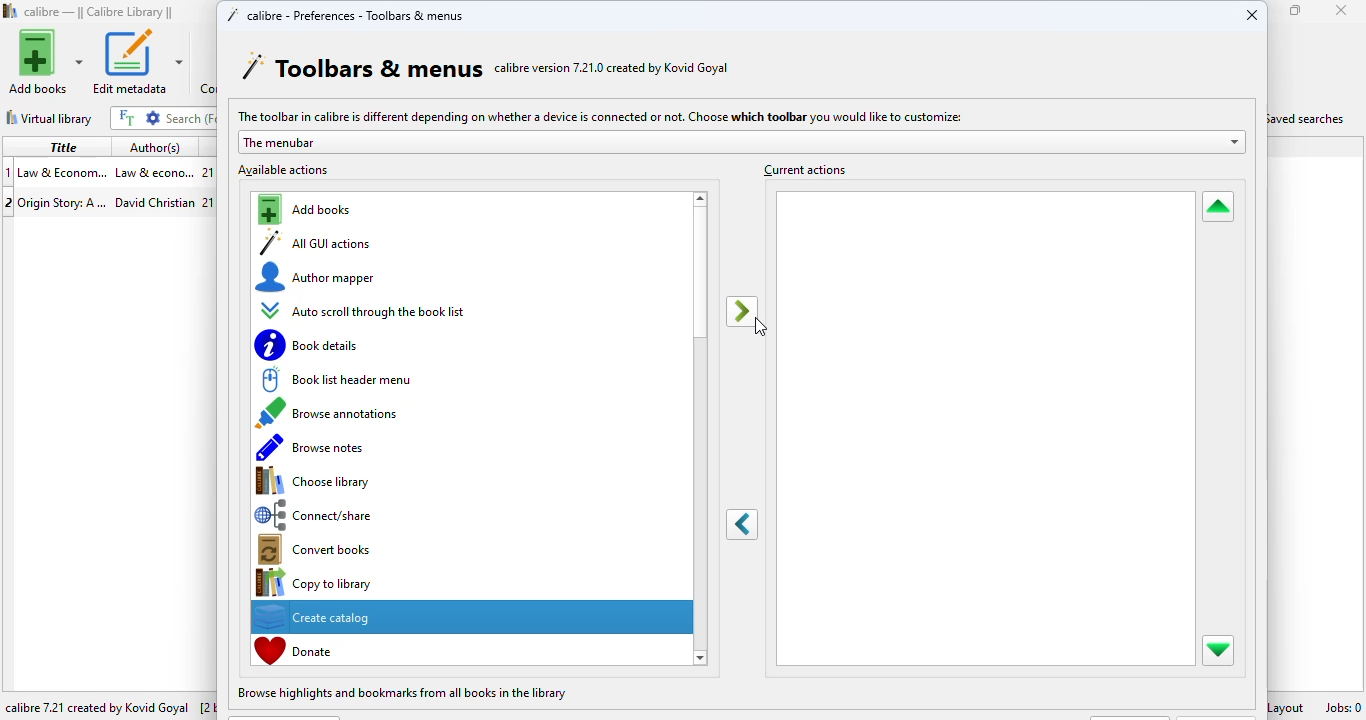 Image resolution: width=1366 pixels, height=720 pixels. I want to click on virtual library, so click(49, 118).